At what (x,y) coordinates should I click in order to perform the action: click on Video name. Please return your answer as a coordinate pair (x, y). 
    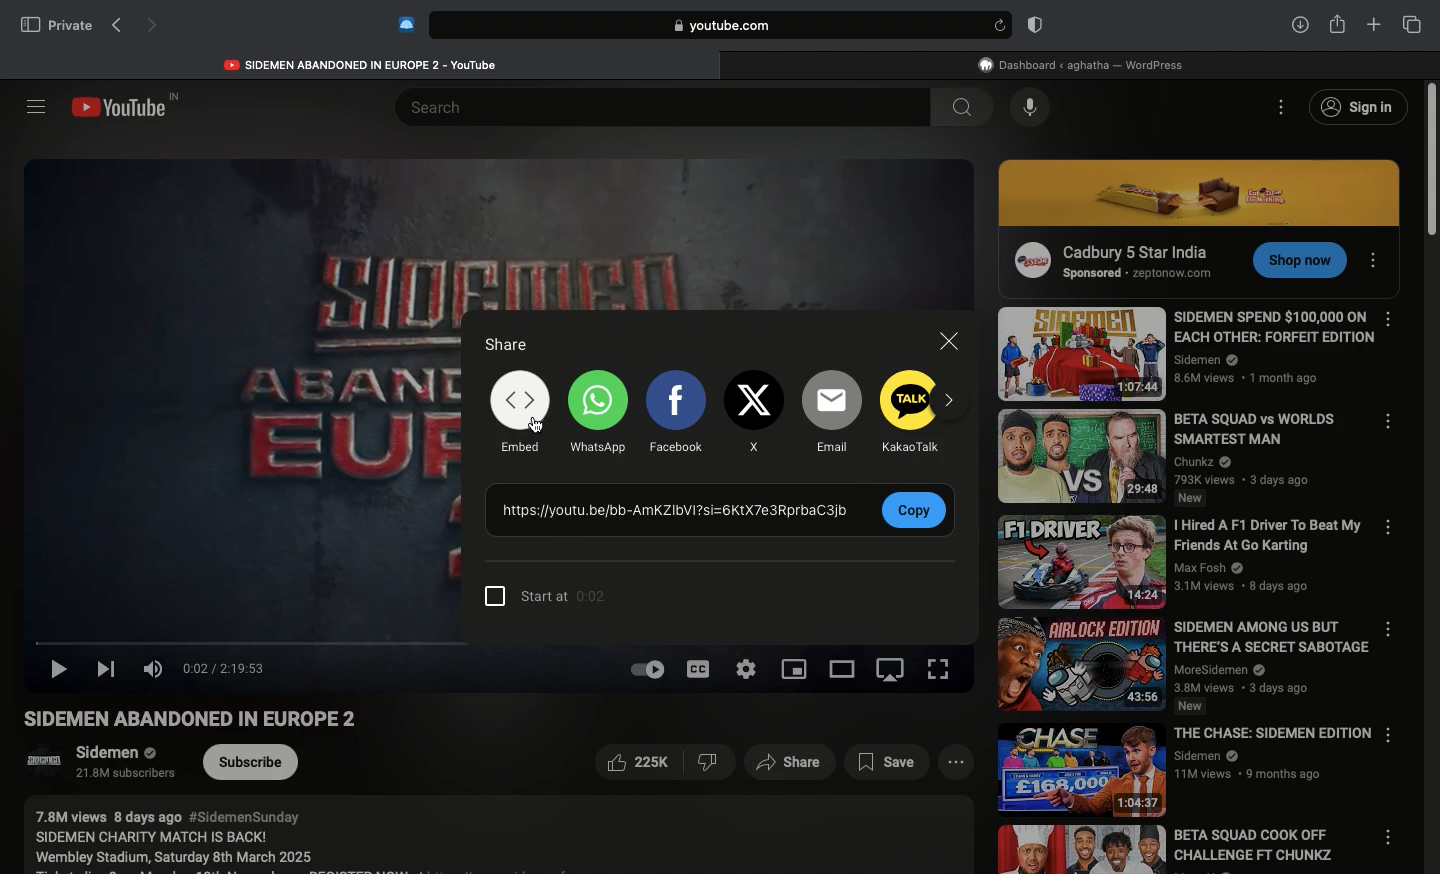
    Looking at the image, I should click on (1178, 560).